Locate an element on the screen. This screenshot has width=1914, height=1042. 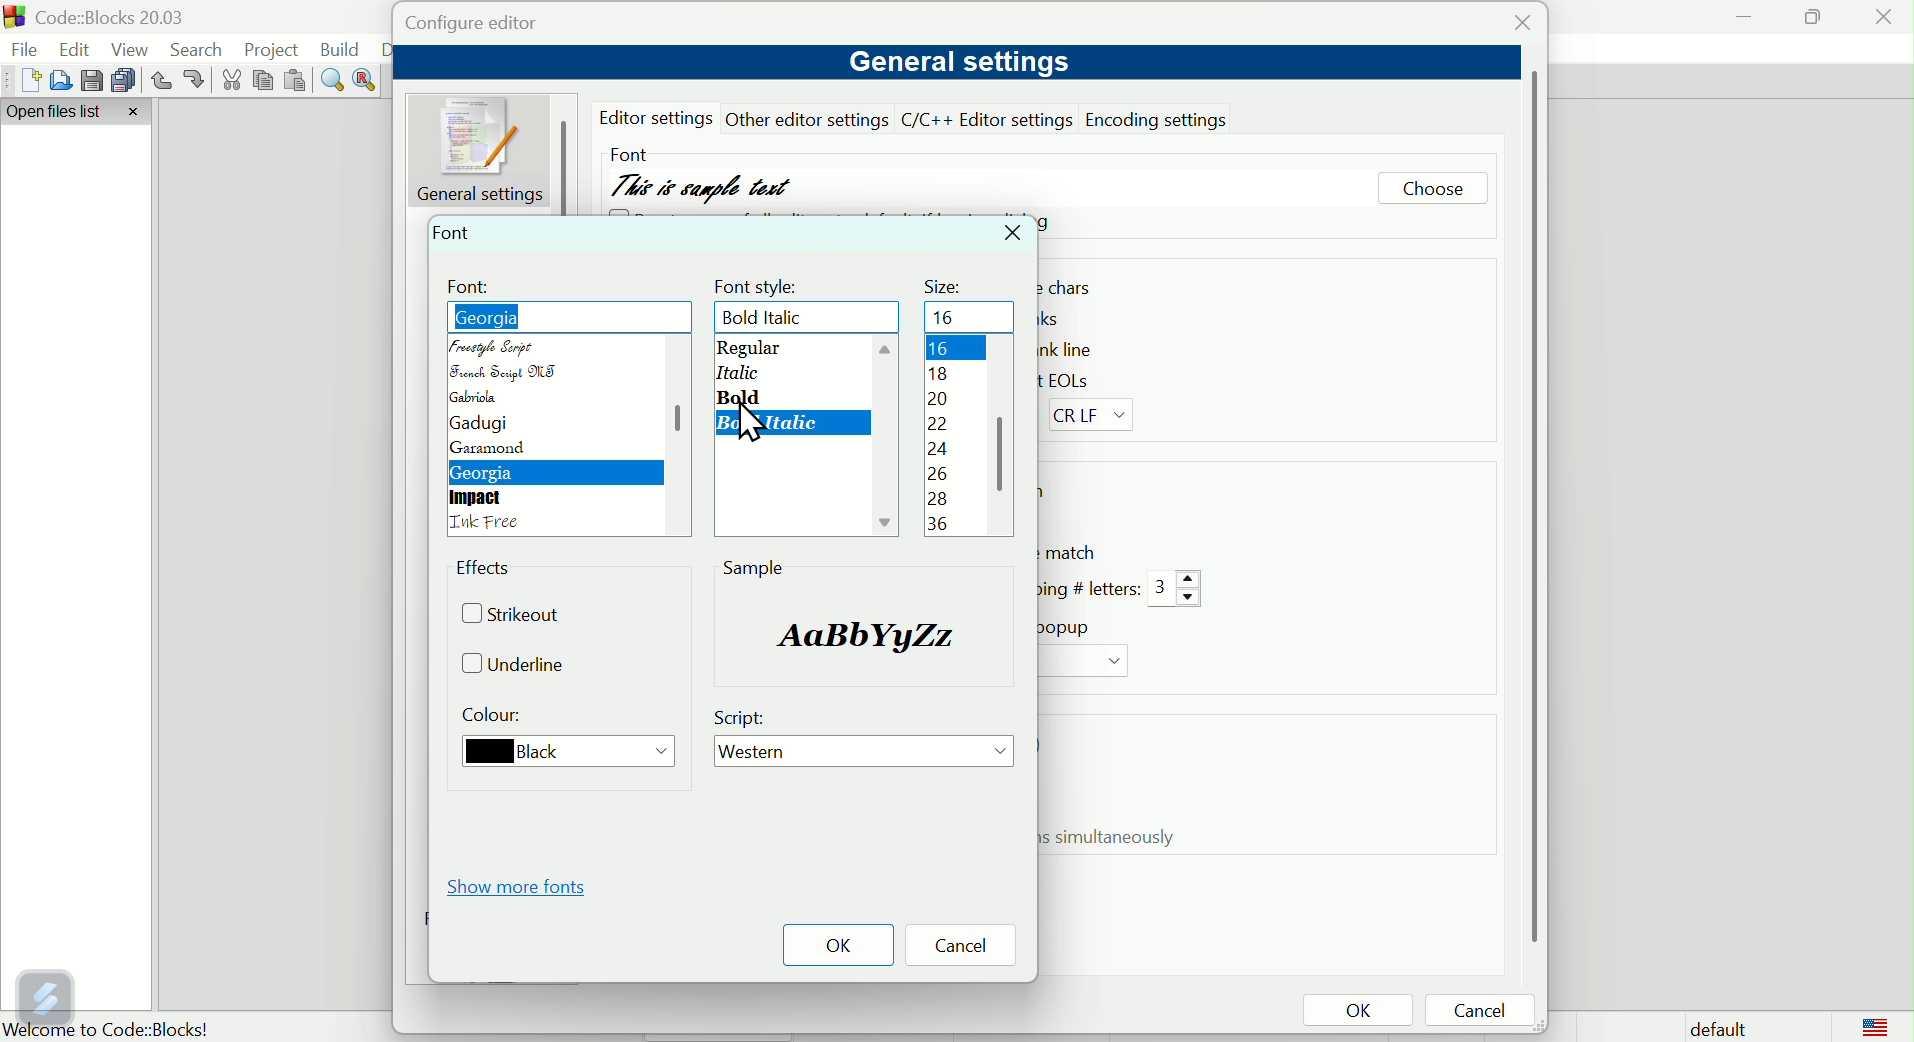
redo is located at coordinates (196, 79).